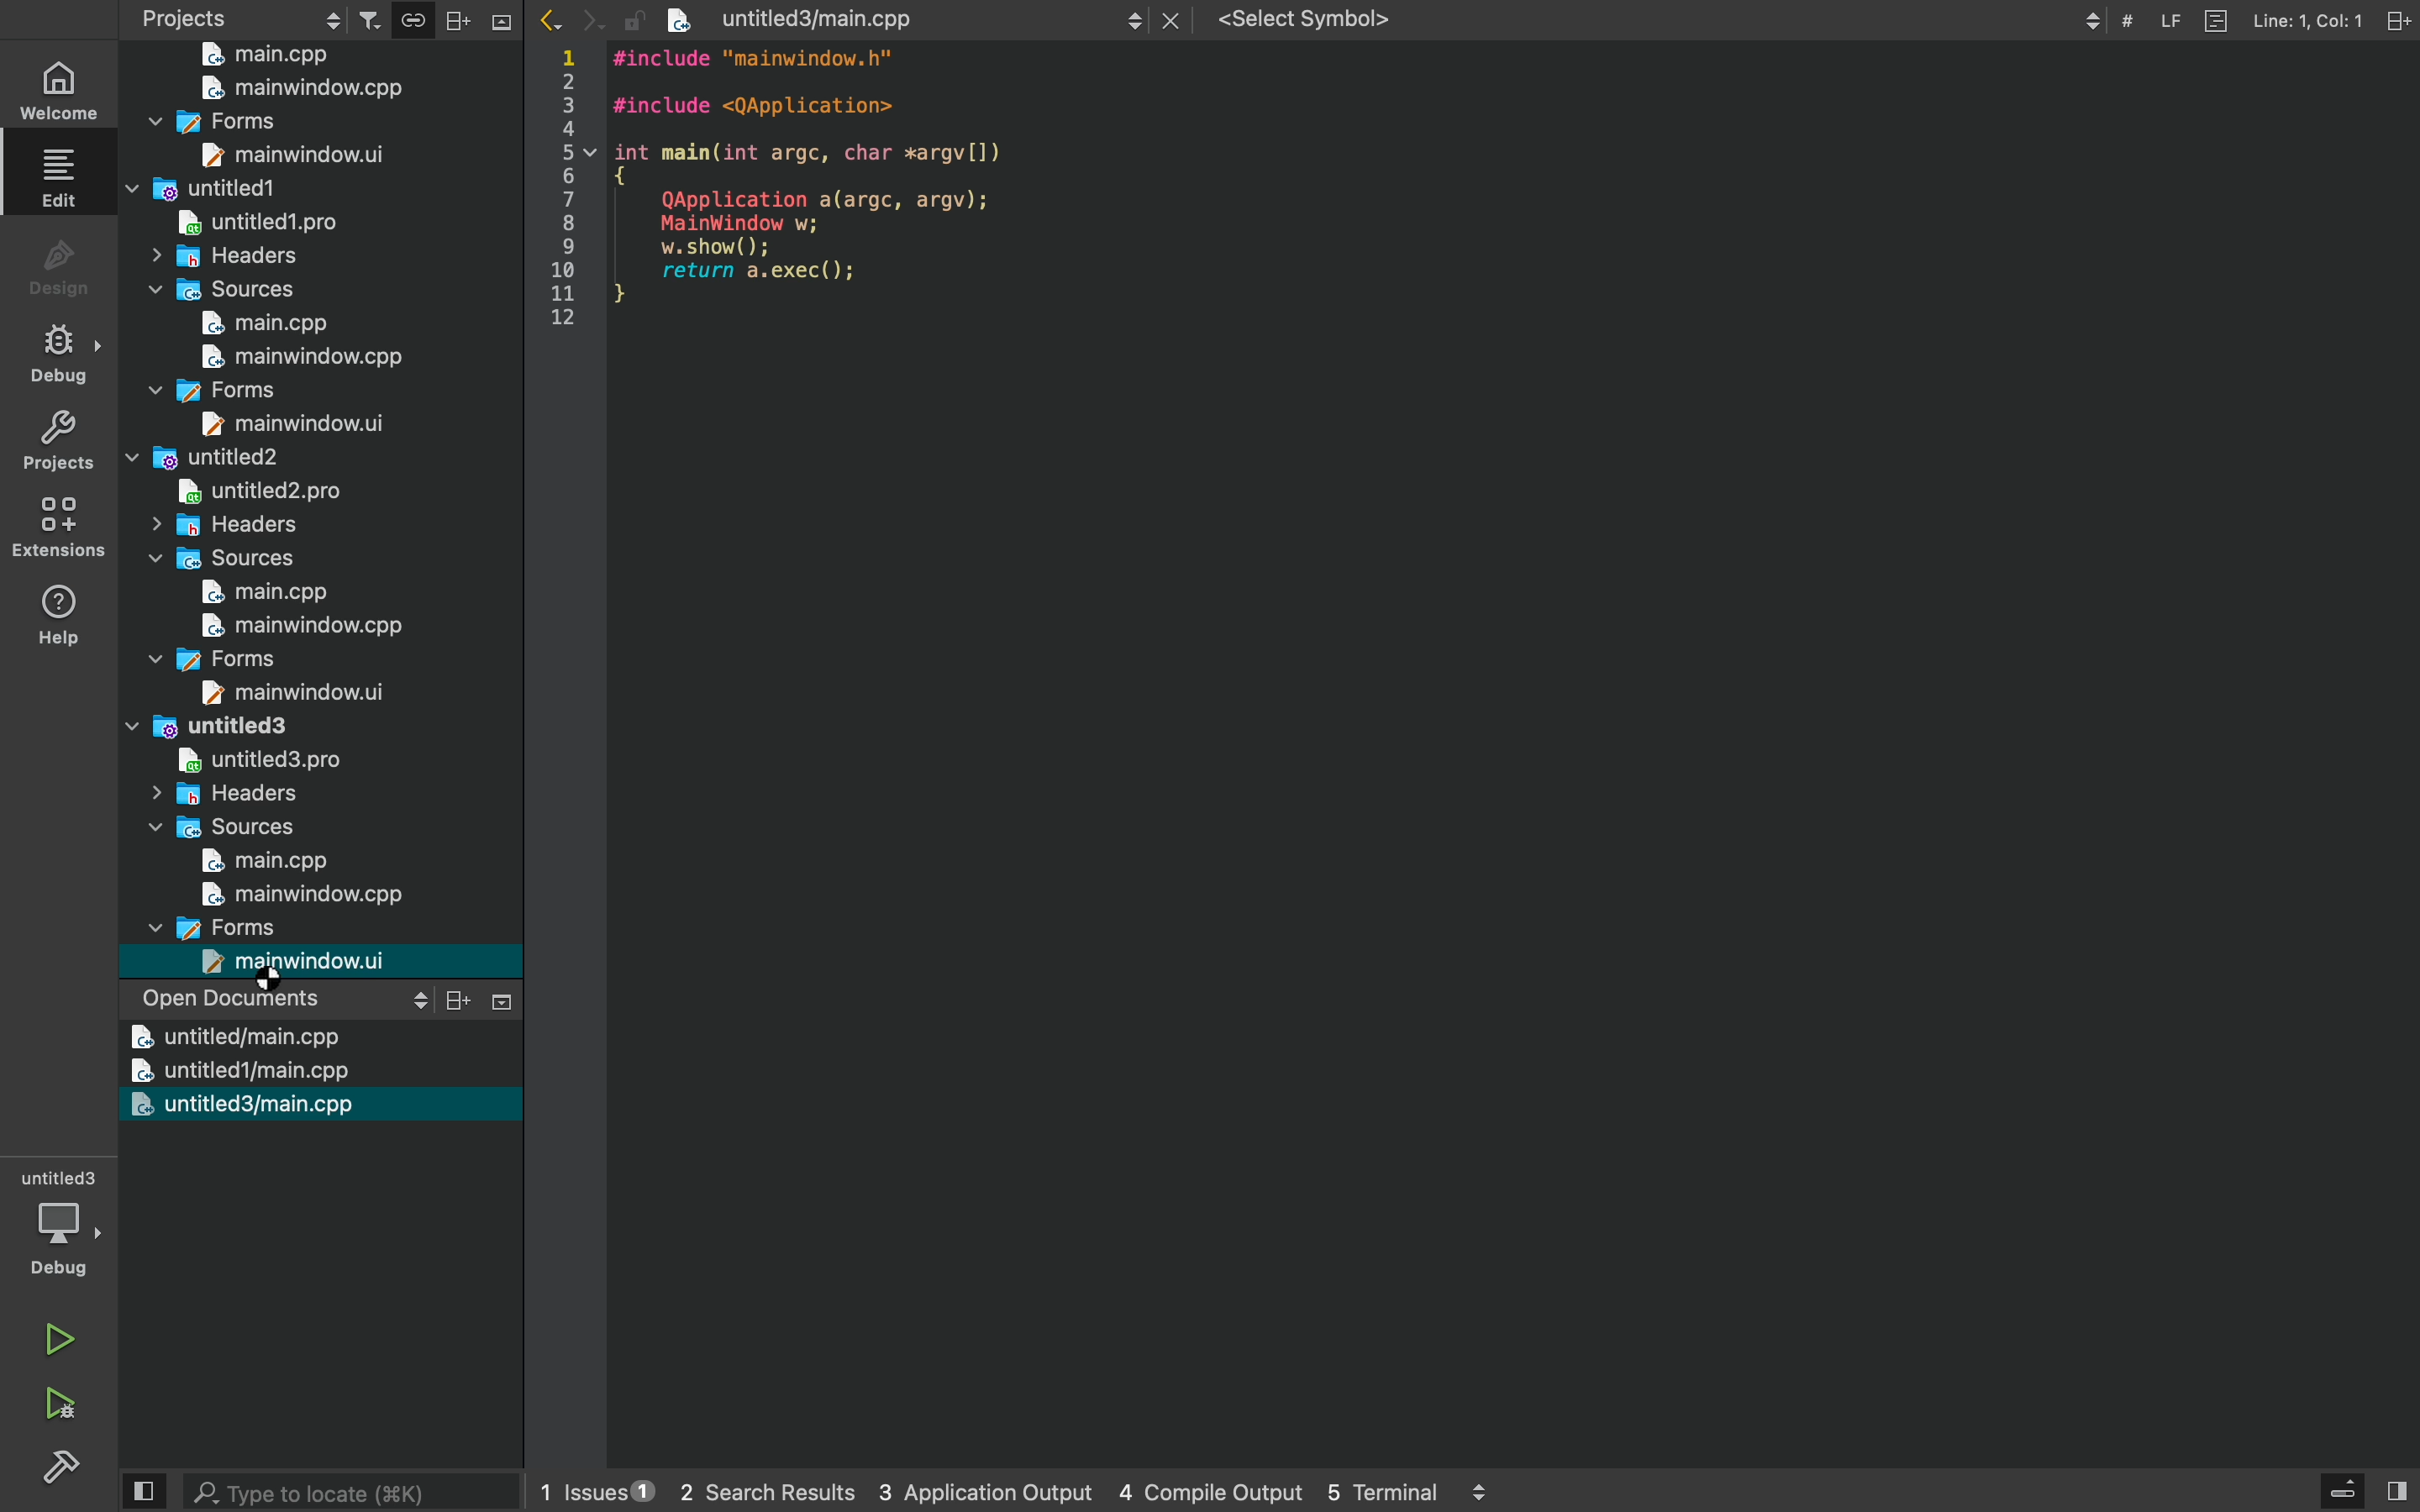  What do you see at coordinates (60, 1331) in the screenshot?
I see `run` at bounding box center [60, 1331].